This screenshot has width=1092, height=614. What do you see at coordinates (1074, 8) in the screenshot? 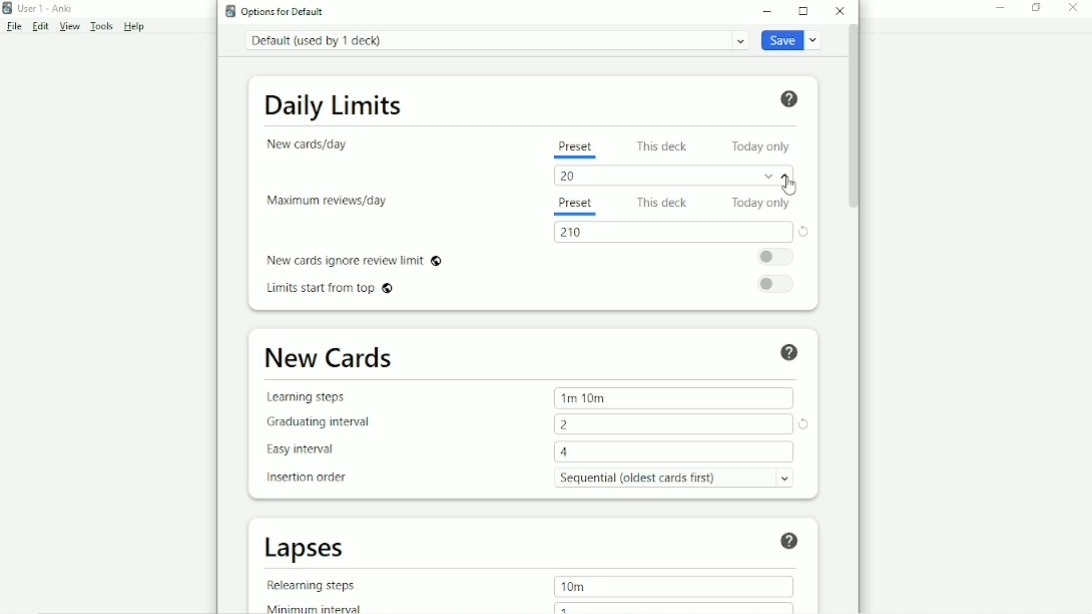
I see `Close` at bounding box center [1074, 8].